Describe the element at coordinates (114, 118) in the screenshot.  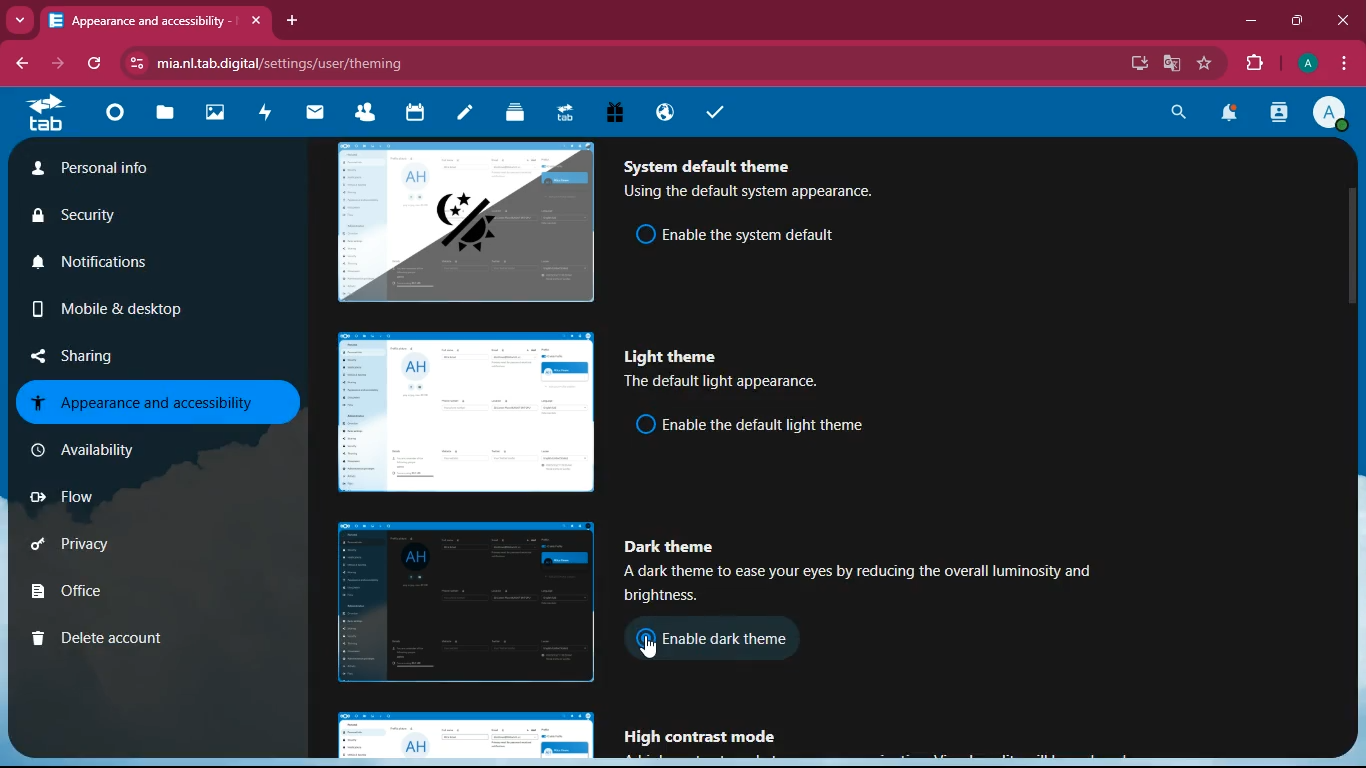
I see `home` at that location.